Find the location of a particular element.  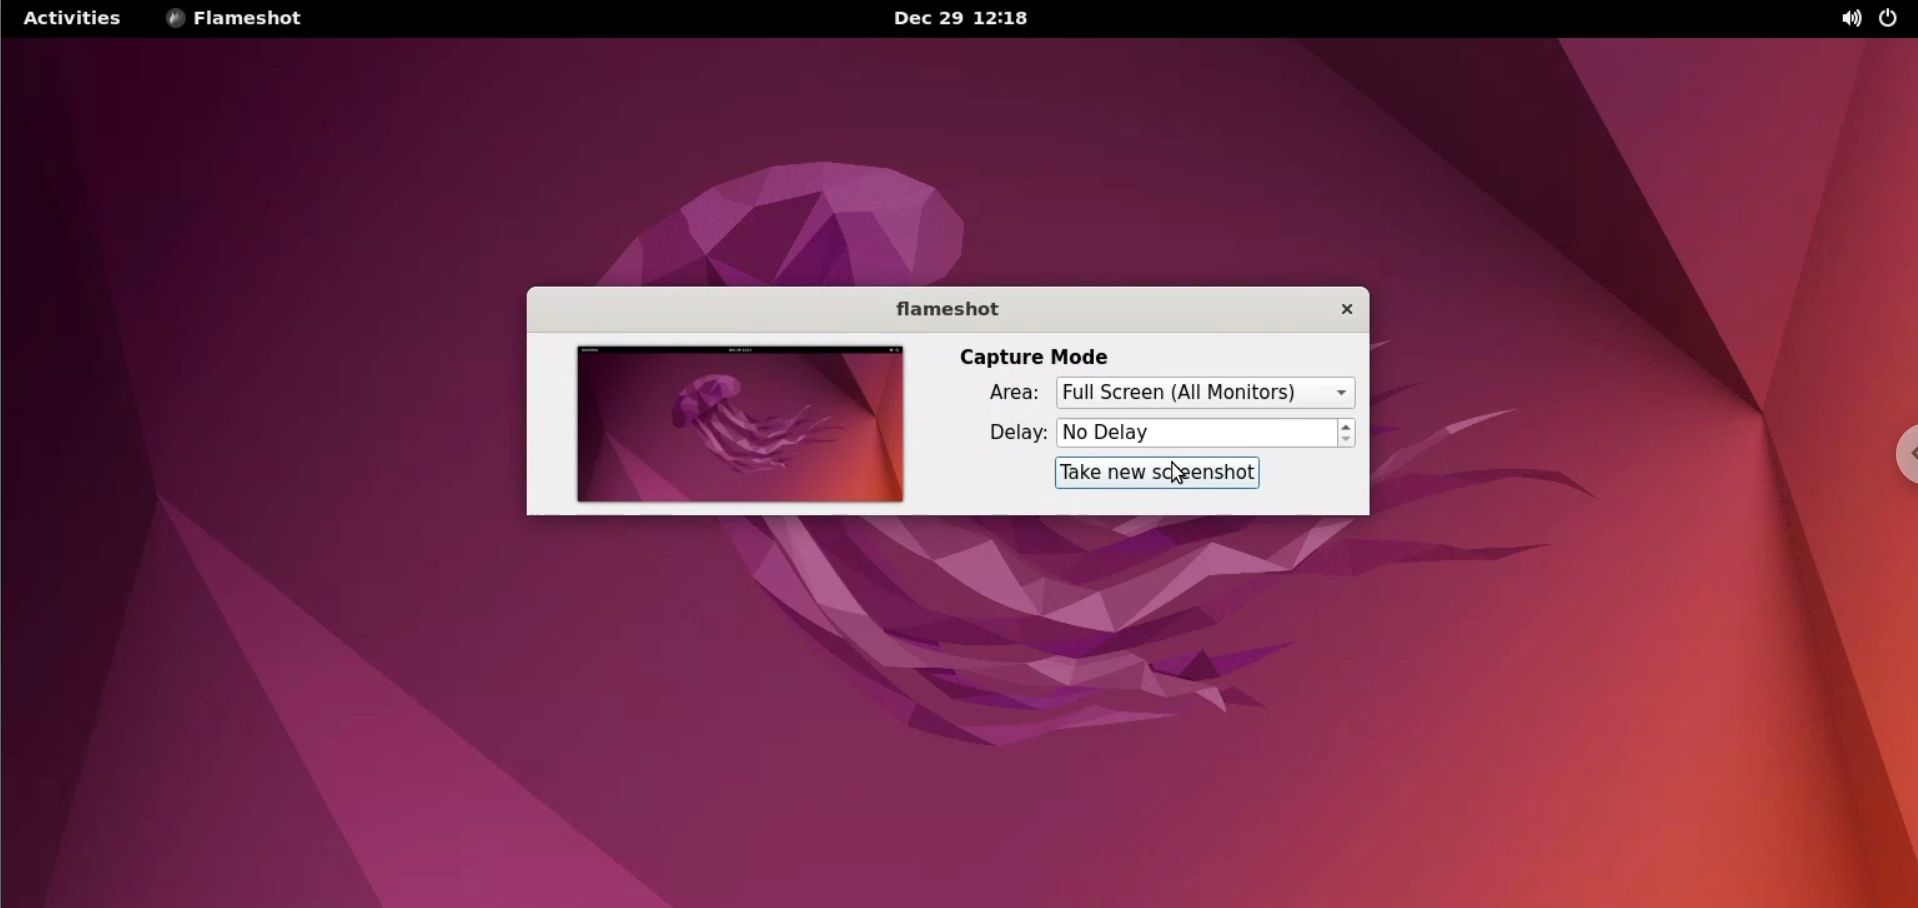

Activities is located at coordinates (71, 19).